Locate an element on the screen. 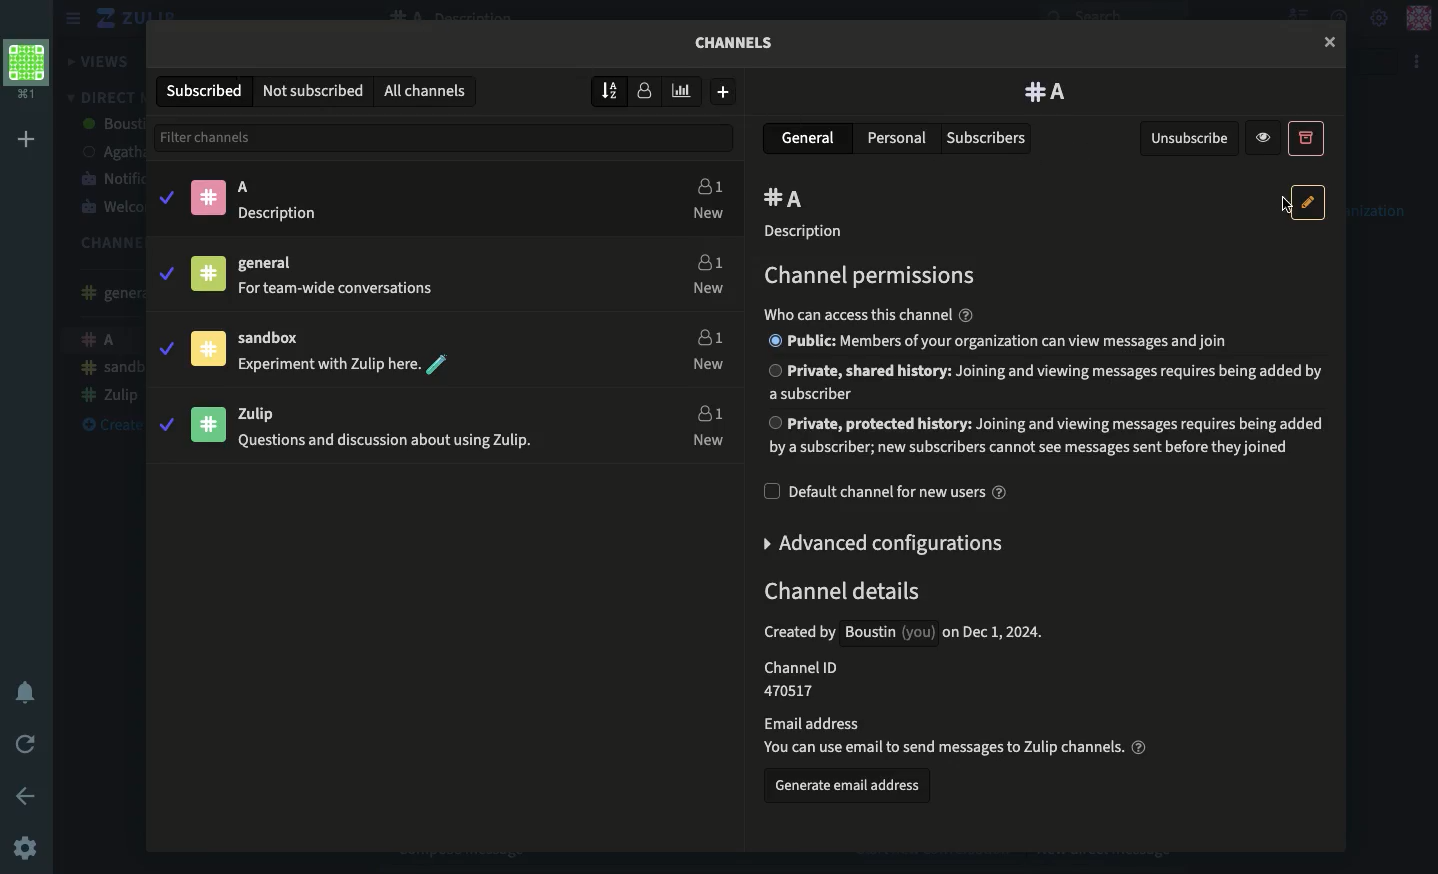 The image size is (1438, 874). Zulip is located at coordinates (115, 19).